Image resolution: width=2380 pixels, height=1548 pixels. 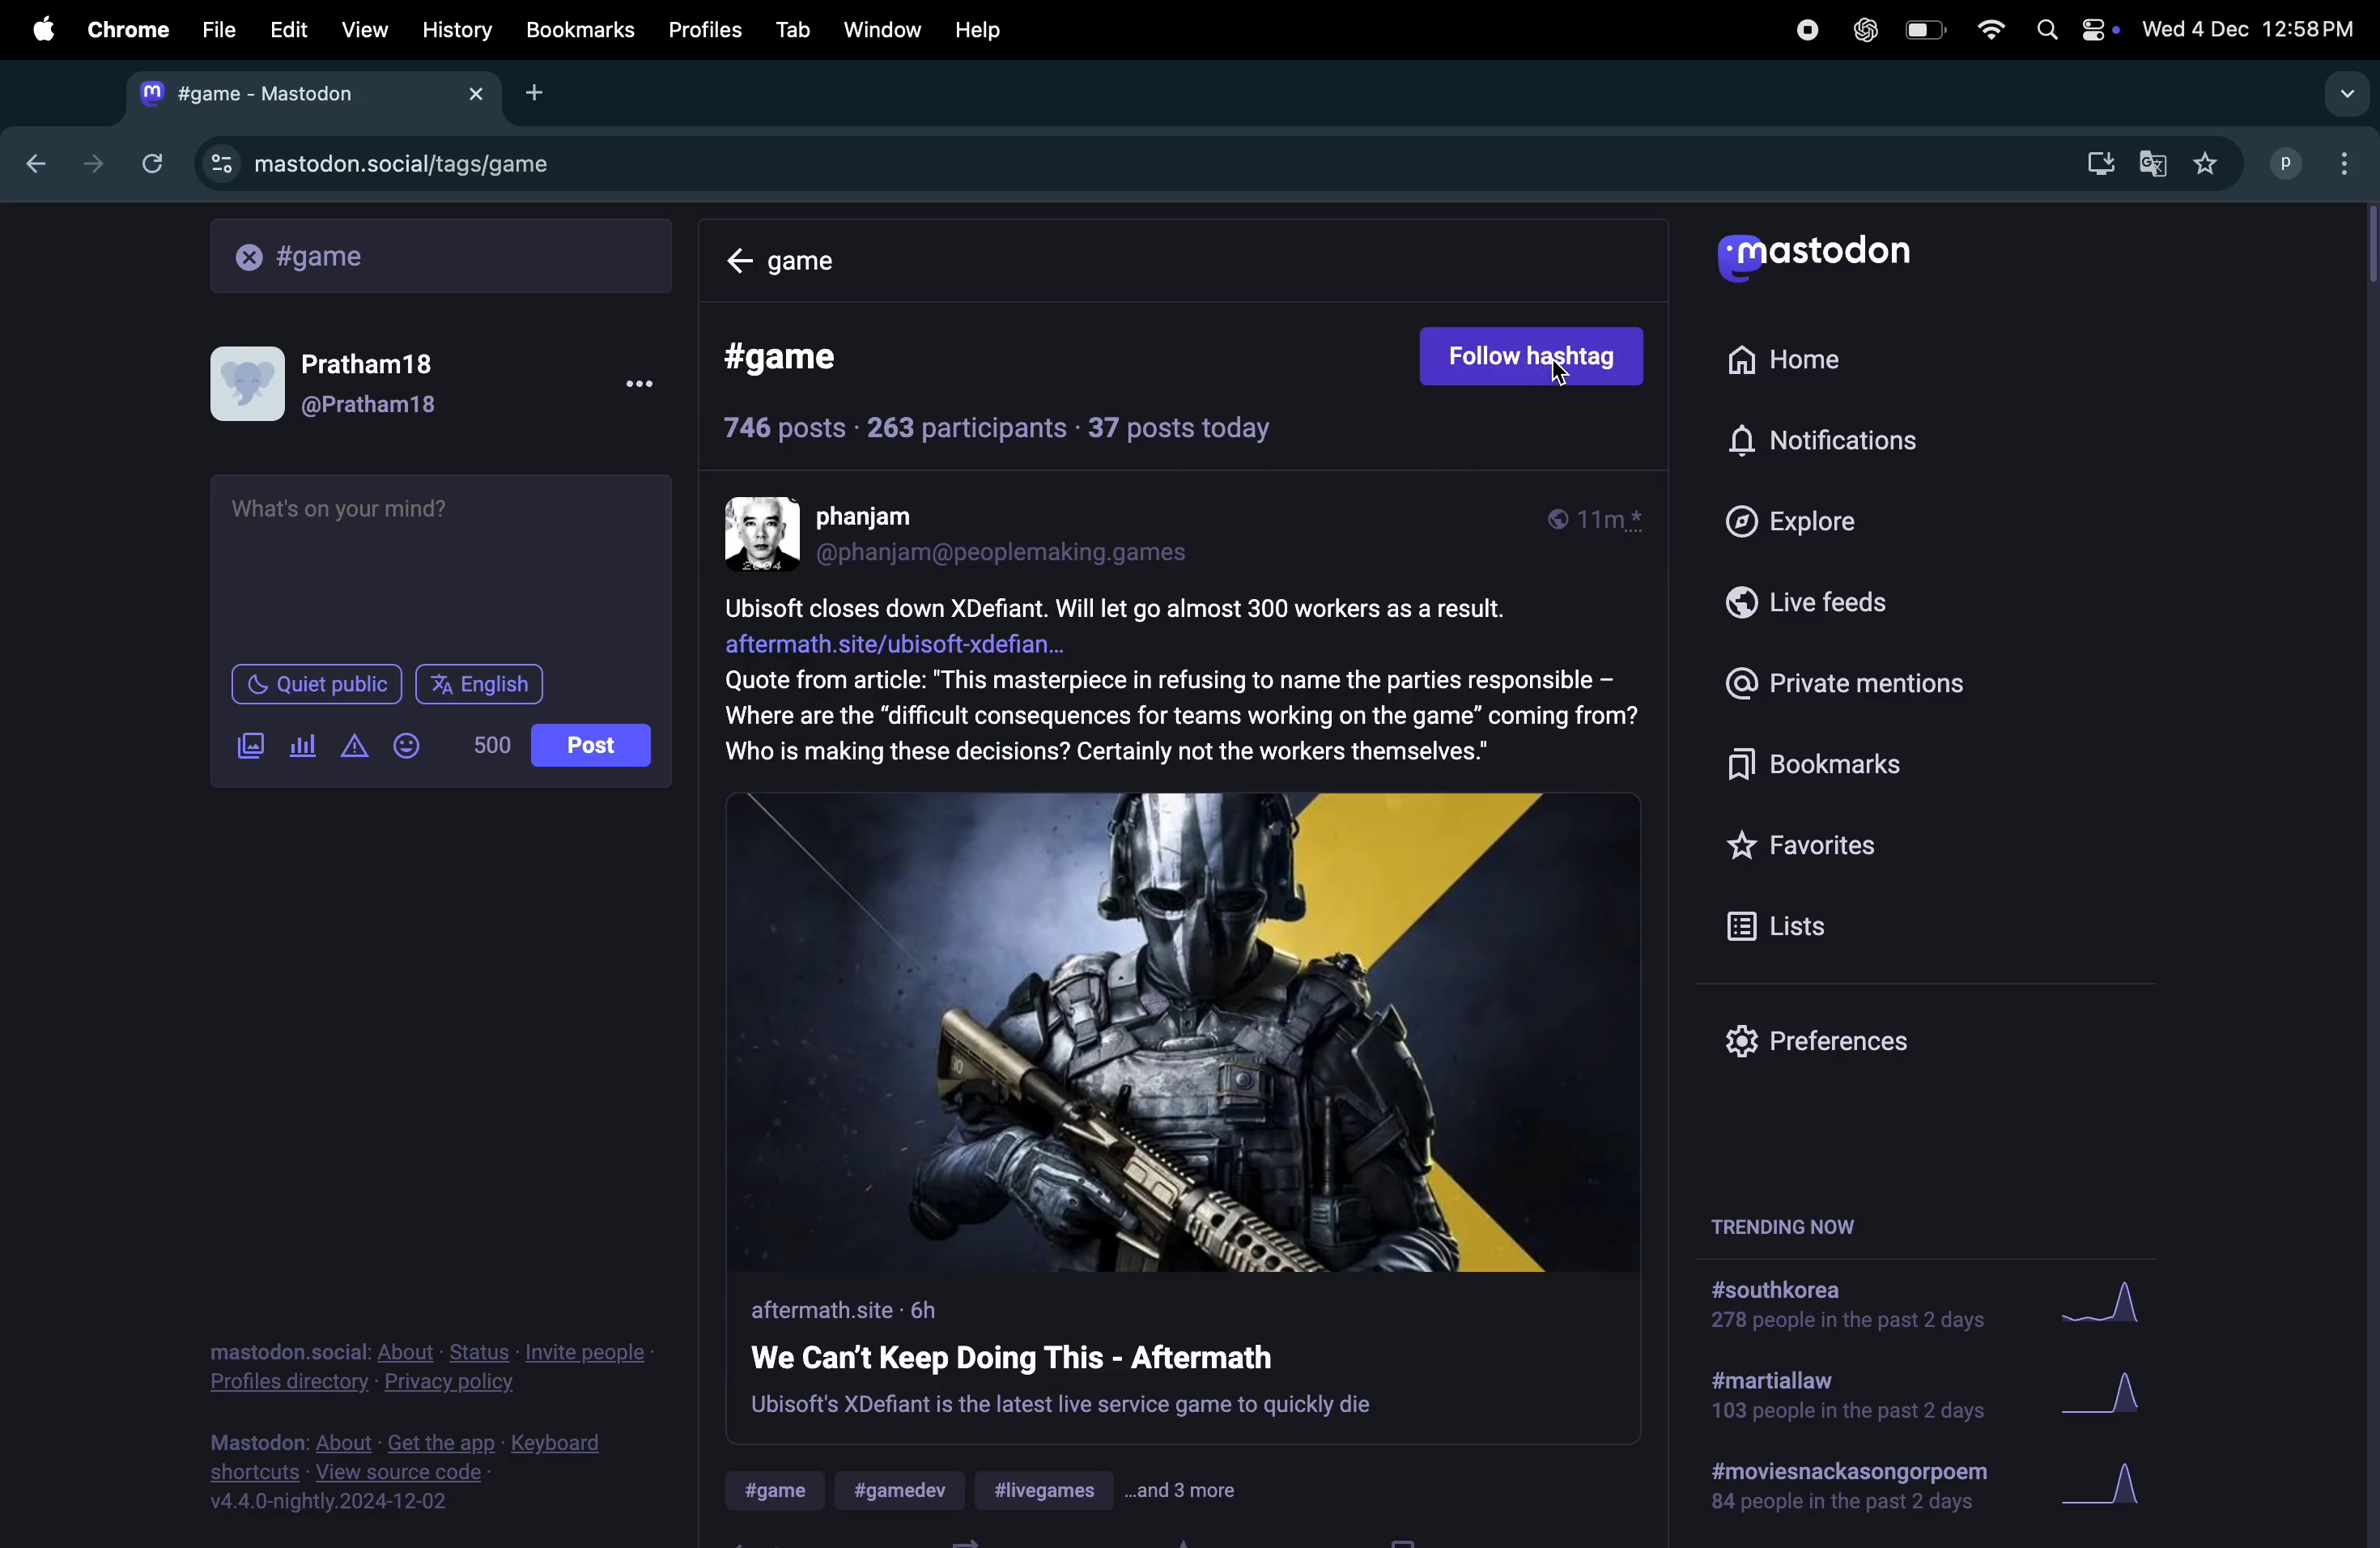 I want to click on apple widgets, so click(x=2070, y=28).